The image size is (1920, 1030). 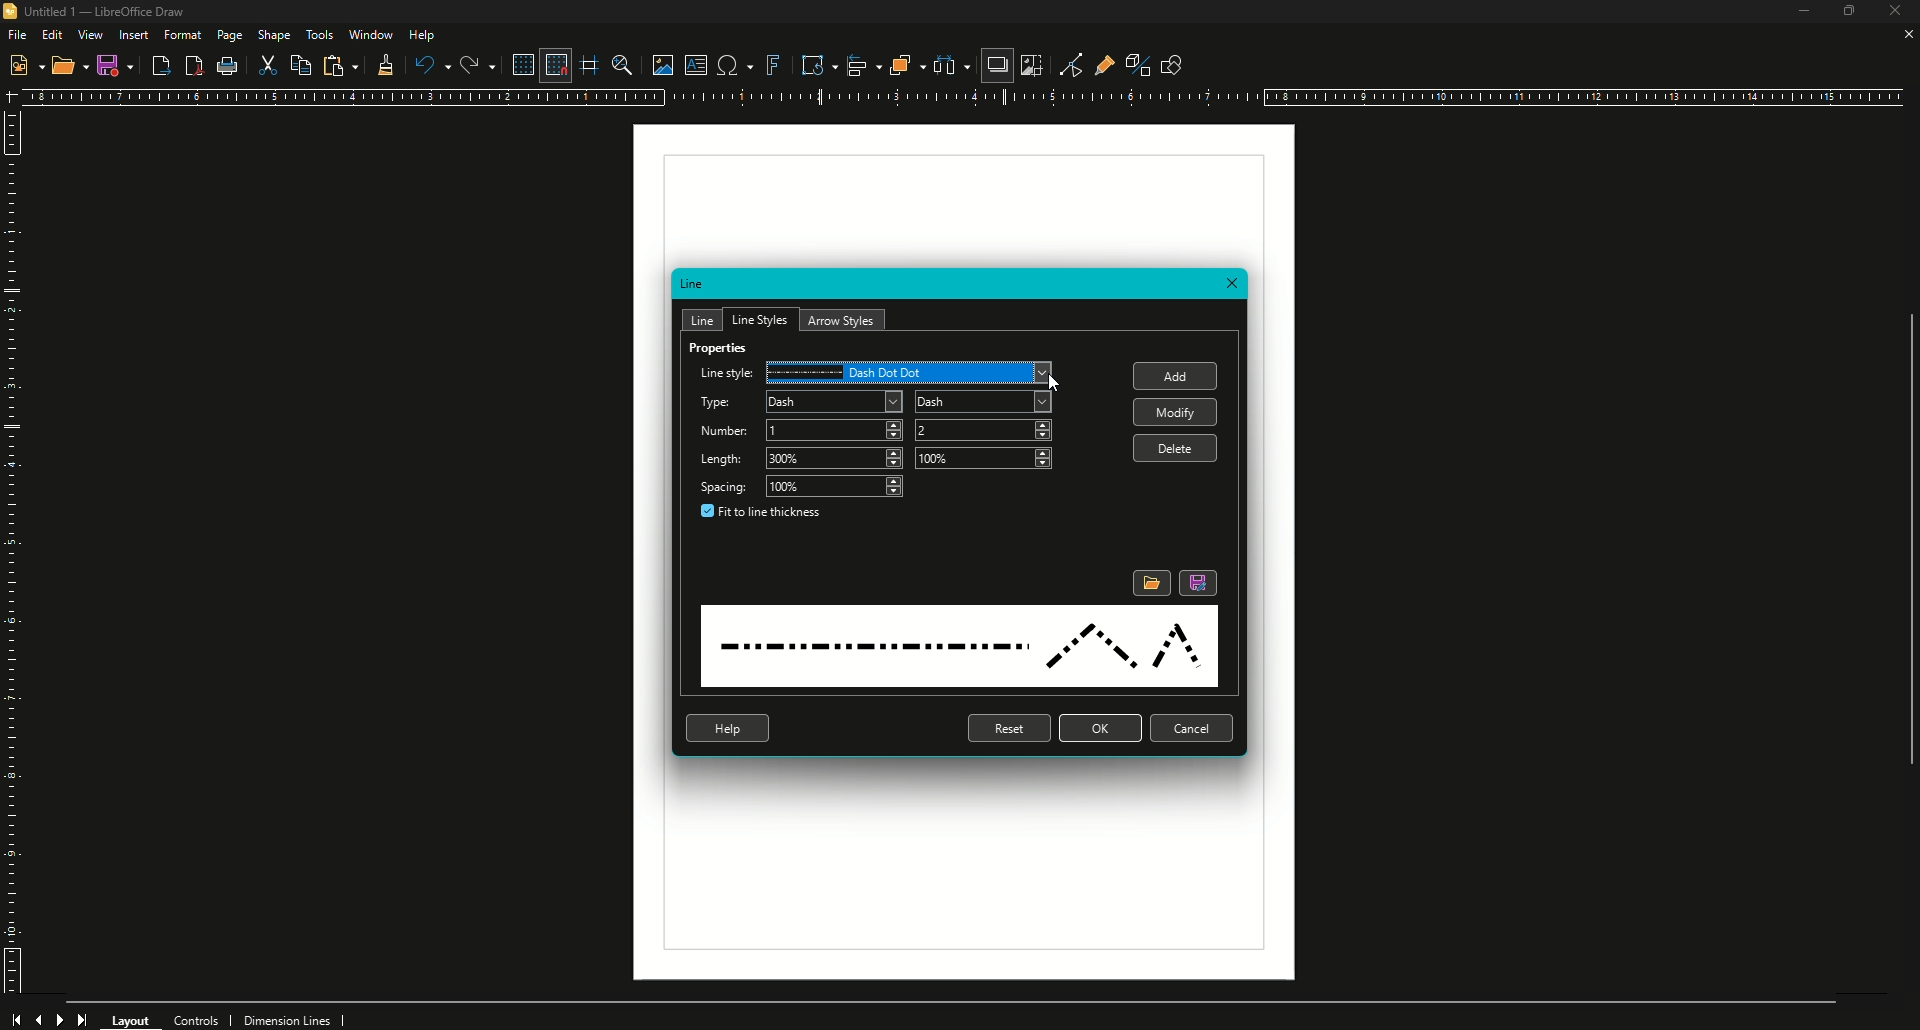 I want to click on New, so click(x=25, y=64).